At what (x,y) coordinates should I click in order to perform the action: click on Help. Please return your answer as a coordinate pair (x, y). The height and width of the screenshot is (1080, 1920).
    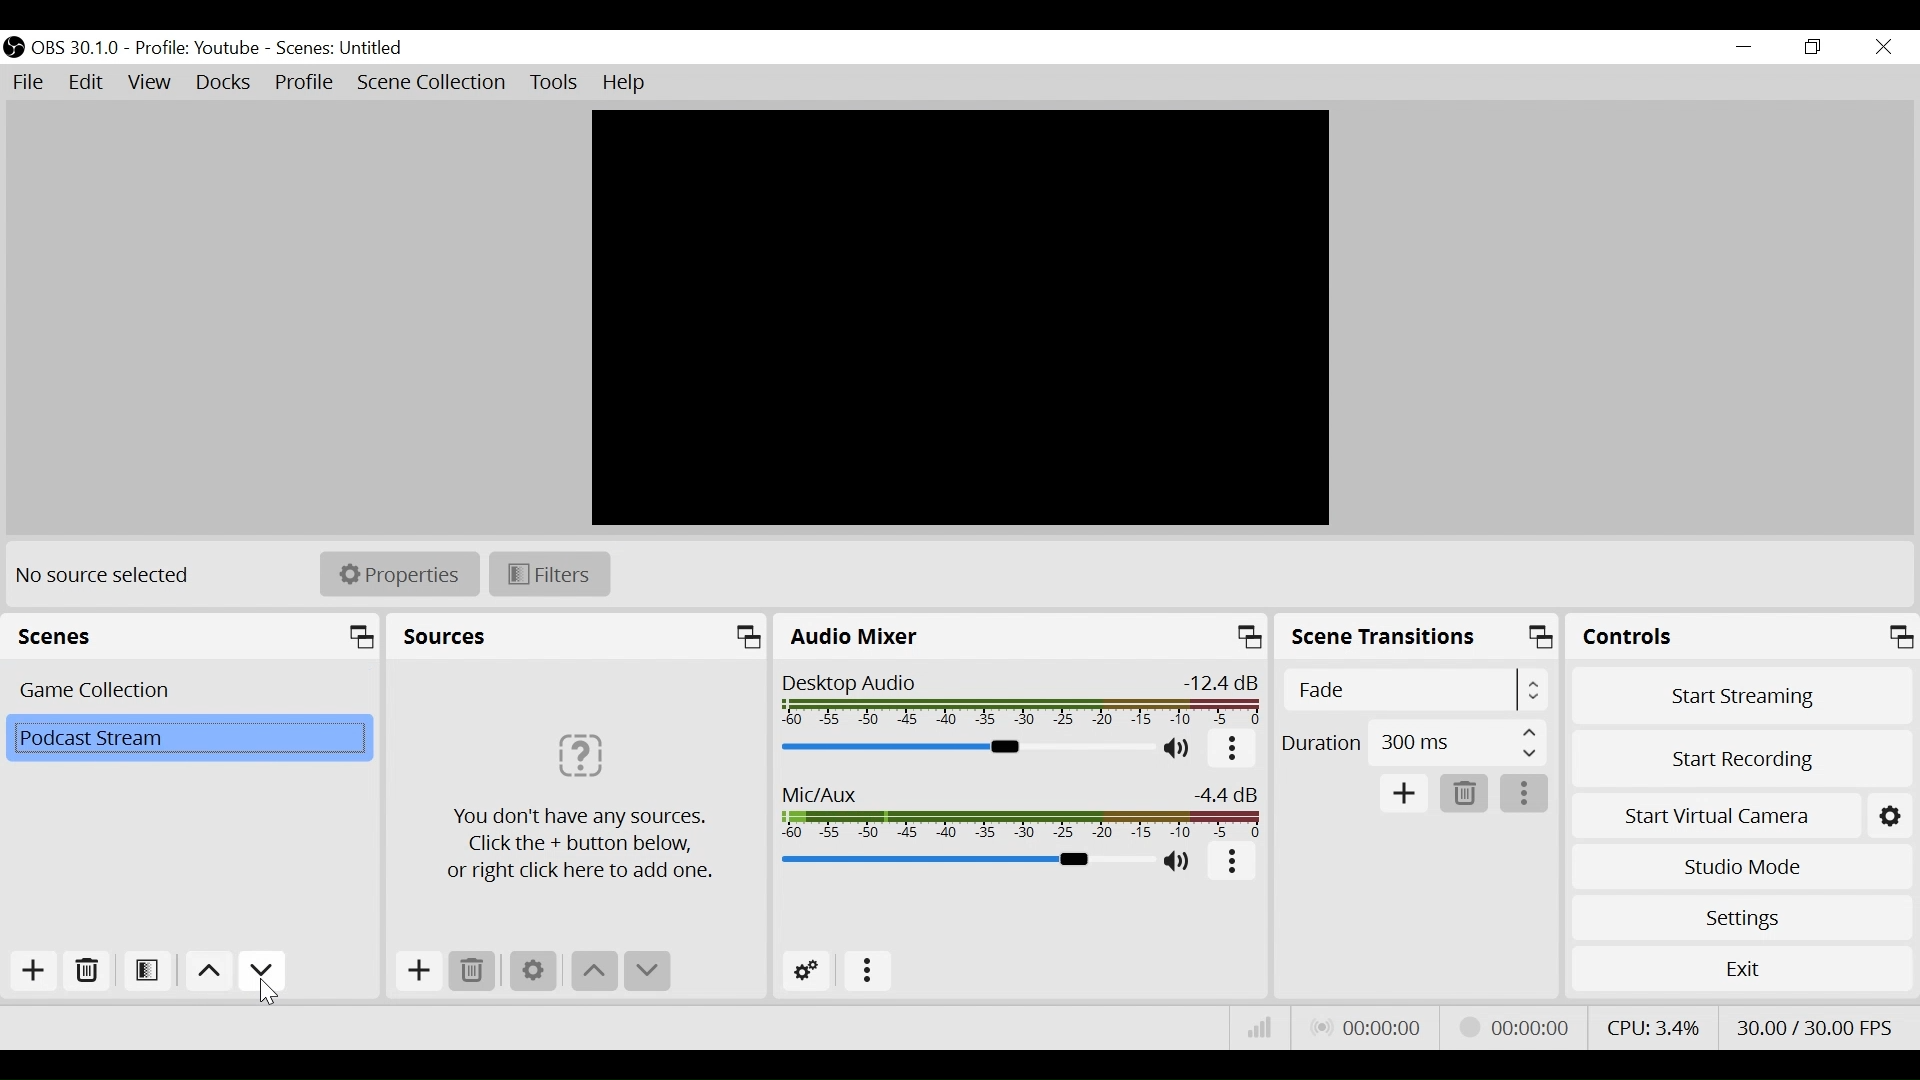
    Looking at the image, I should click on (626, 83).